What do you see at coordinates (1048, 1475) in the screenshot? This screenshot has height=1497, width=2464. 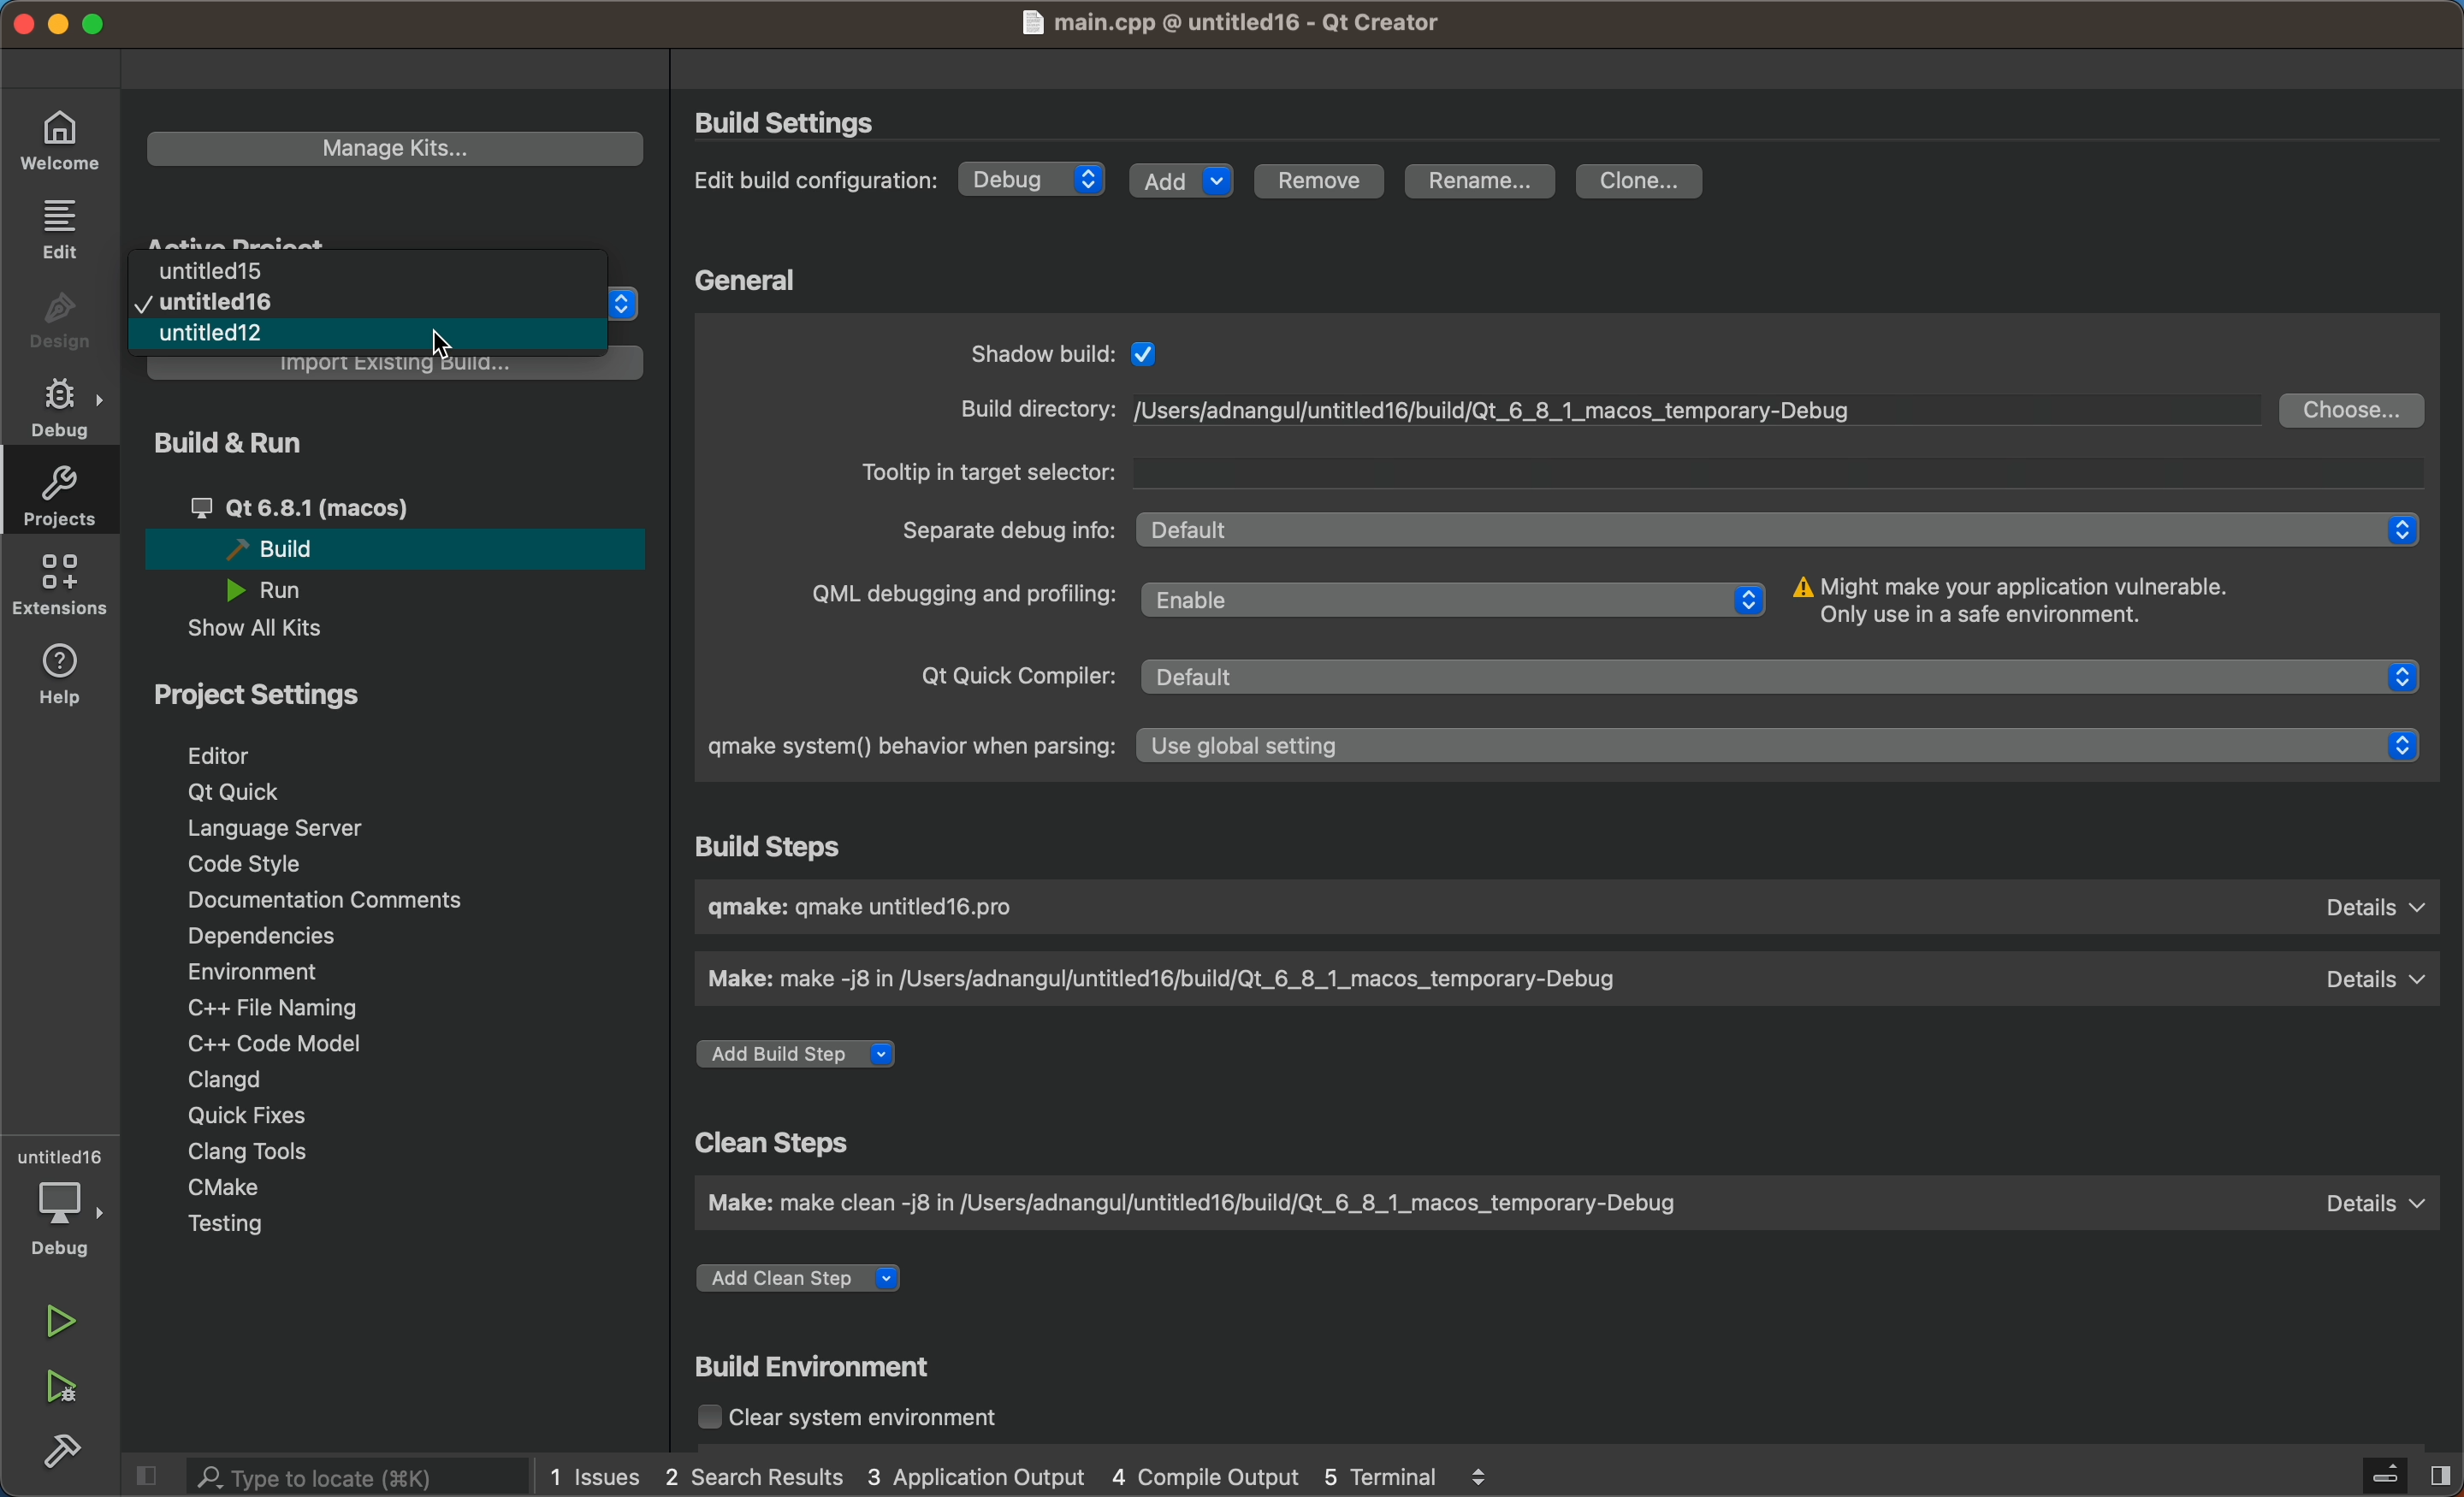 I see `logs` at bounding box center [1048, 1475].